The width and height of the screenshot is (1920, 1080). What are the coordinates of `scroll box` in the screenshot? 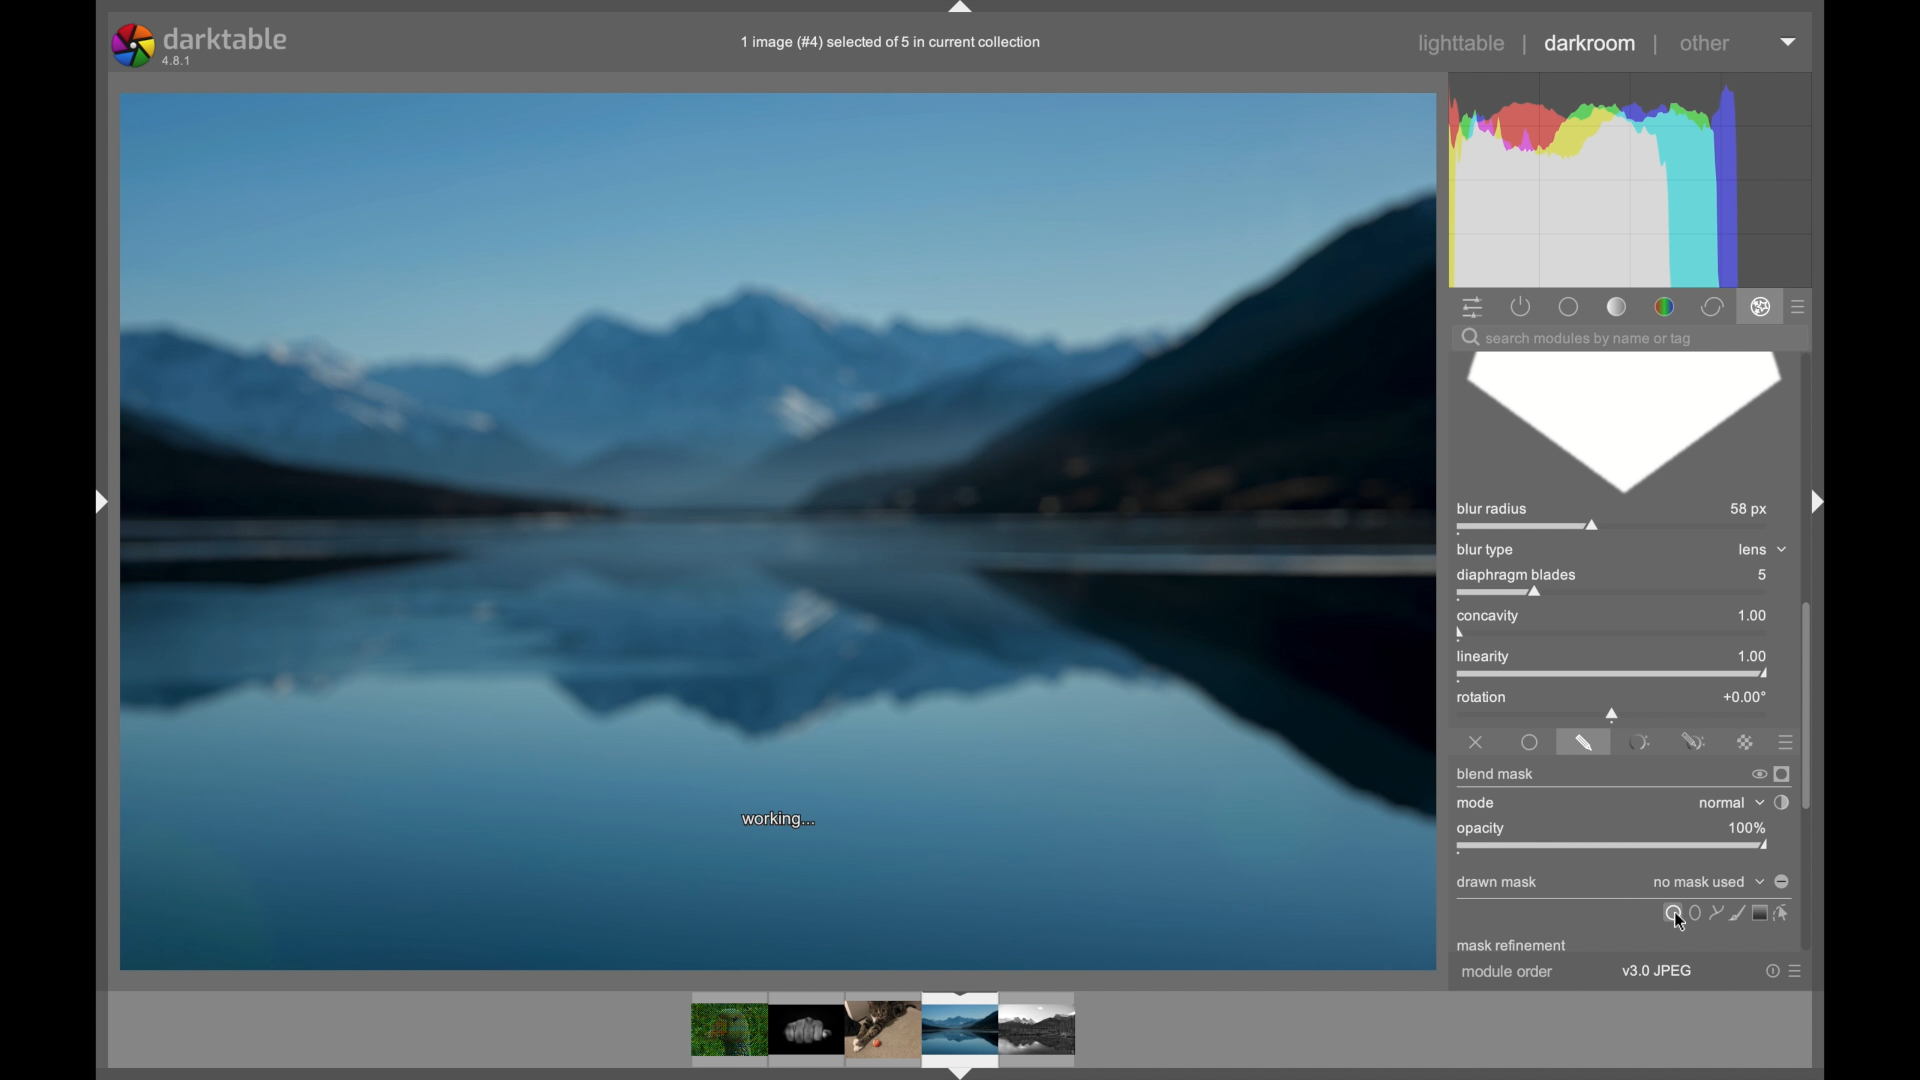 It's located at (1810, 704).